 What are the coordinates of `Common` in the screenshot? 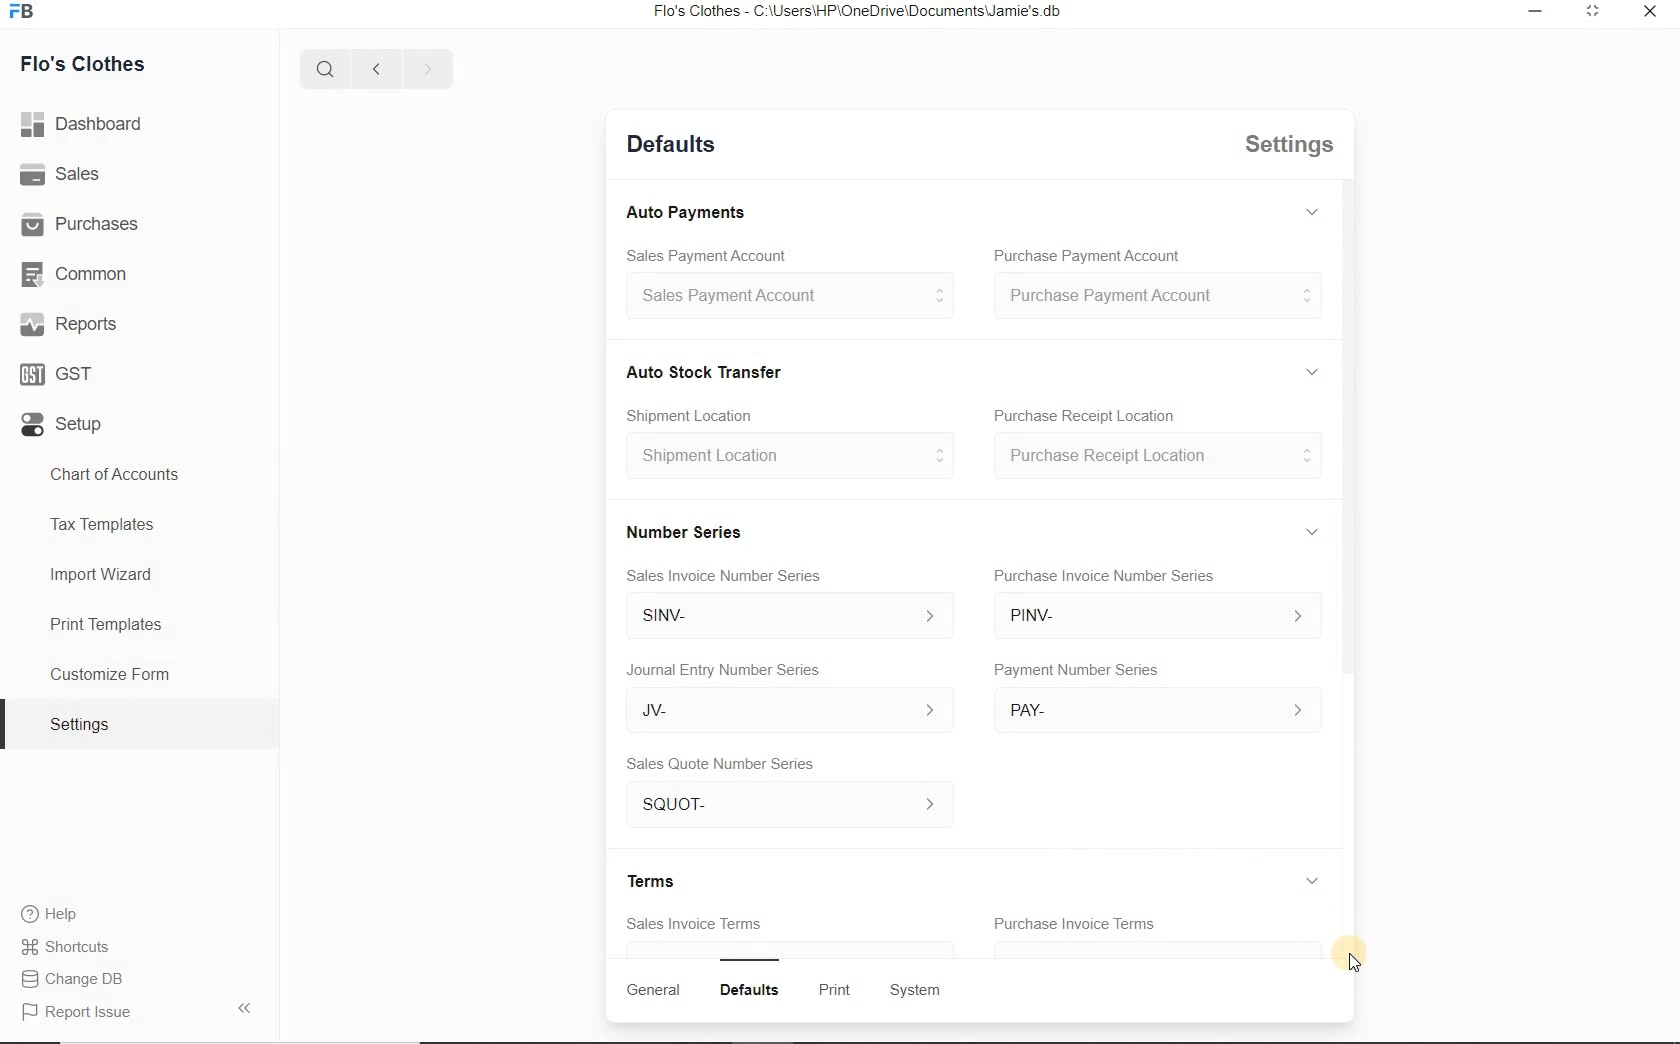 It's located at (73, 274).